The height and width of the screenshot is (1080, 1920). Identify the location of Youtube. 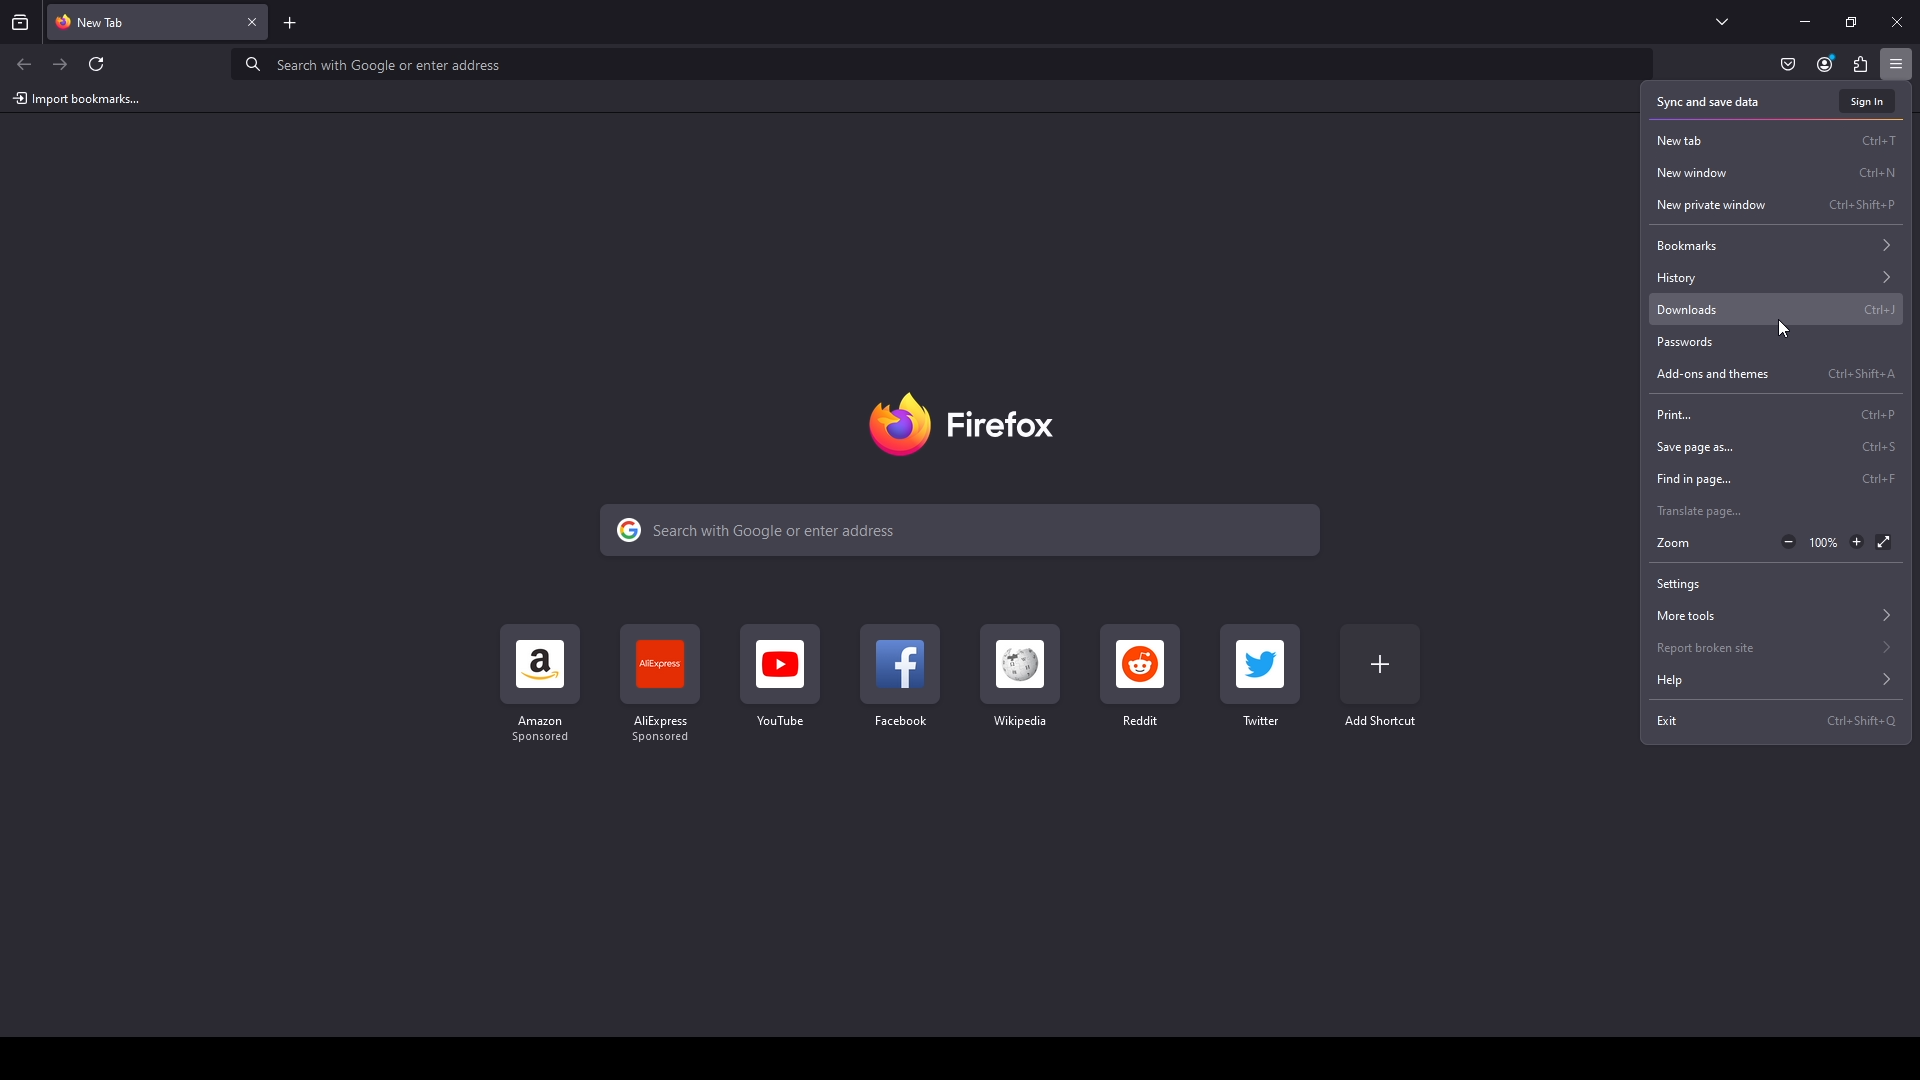
(780, 678).